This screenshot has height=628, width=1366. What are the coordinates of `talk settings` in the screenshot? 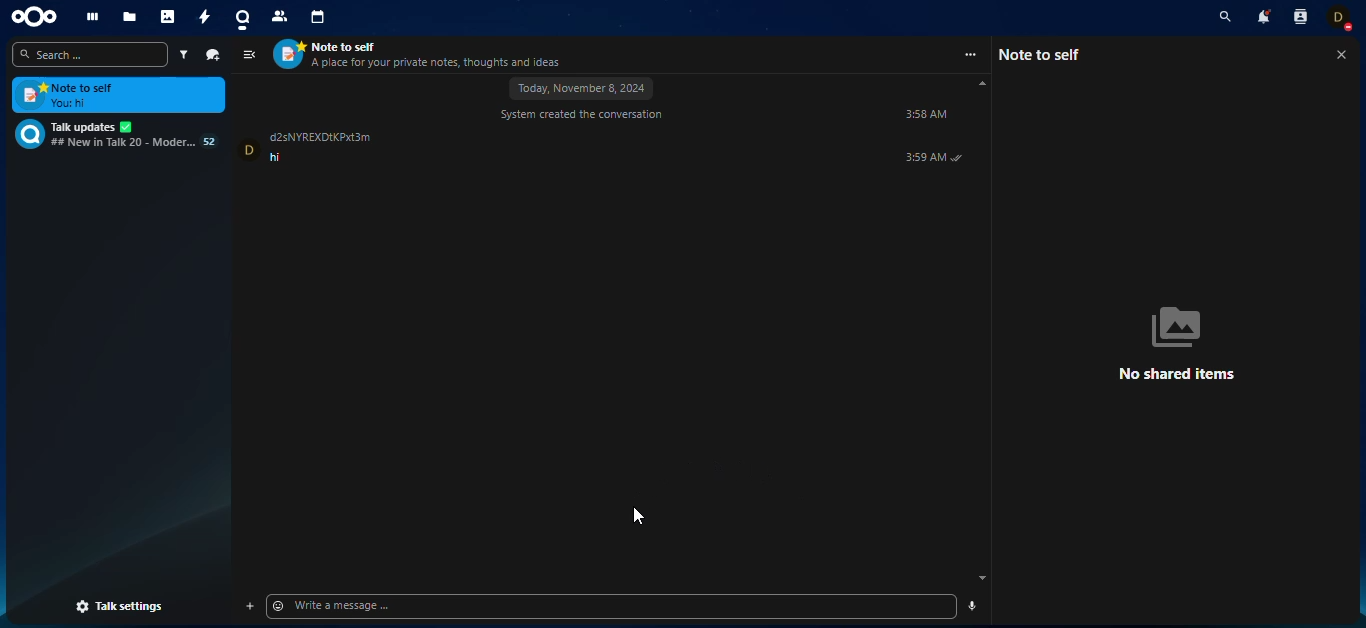 It's located at (120, 607).